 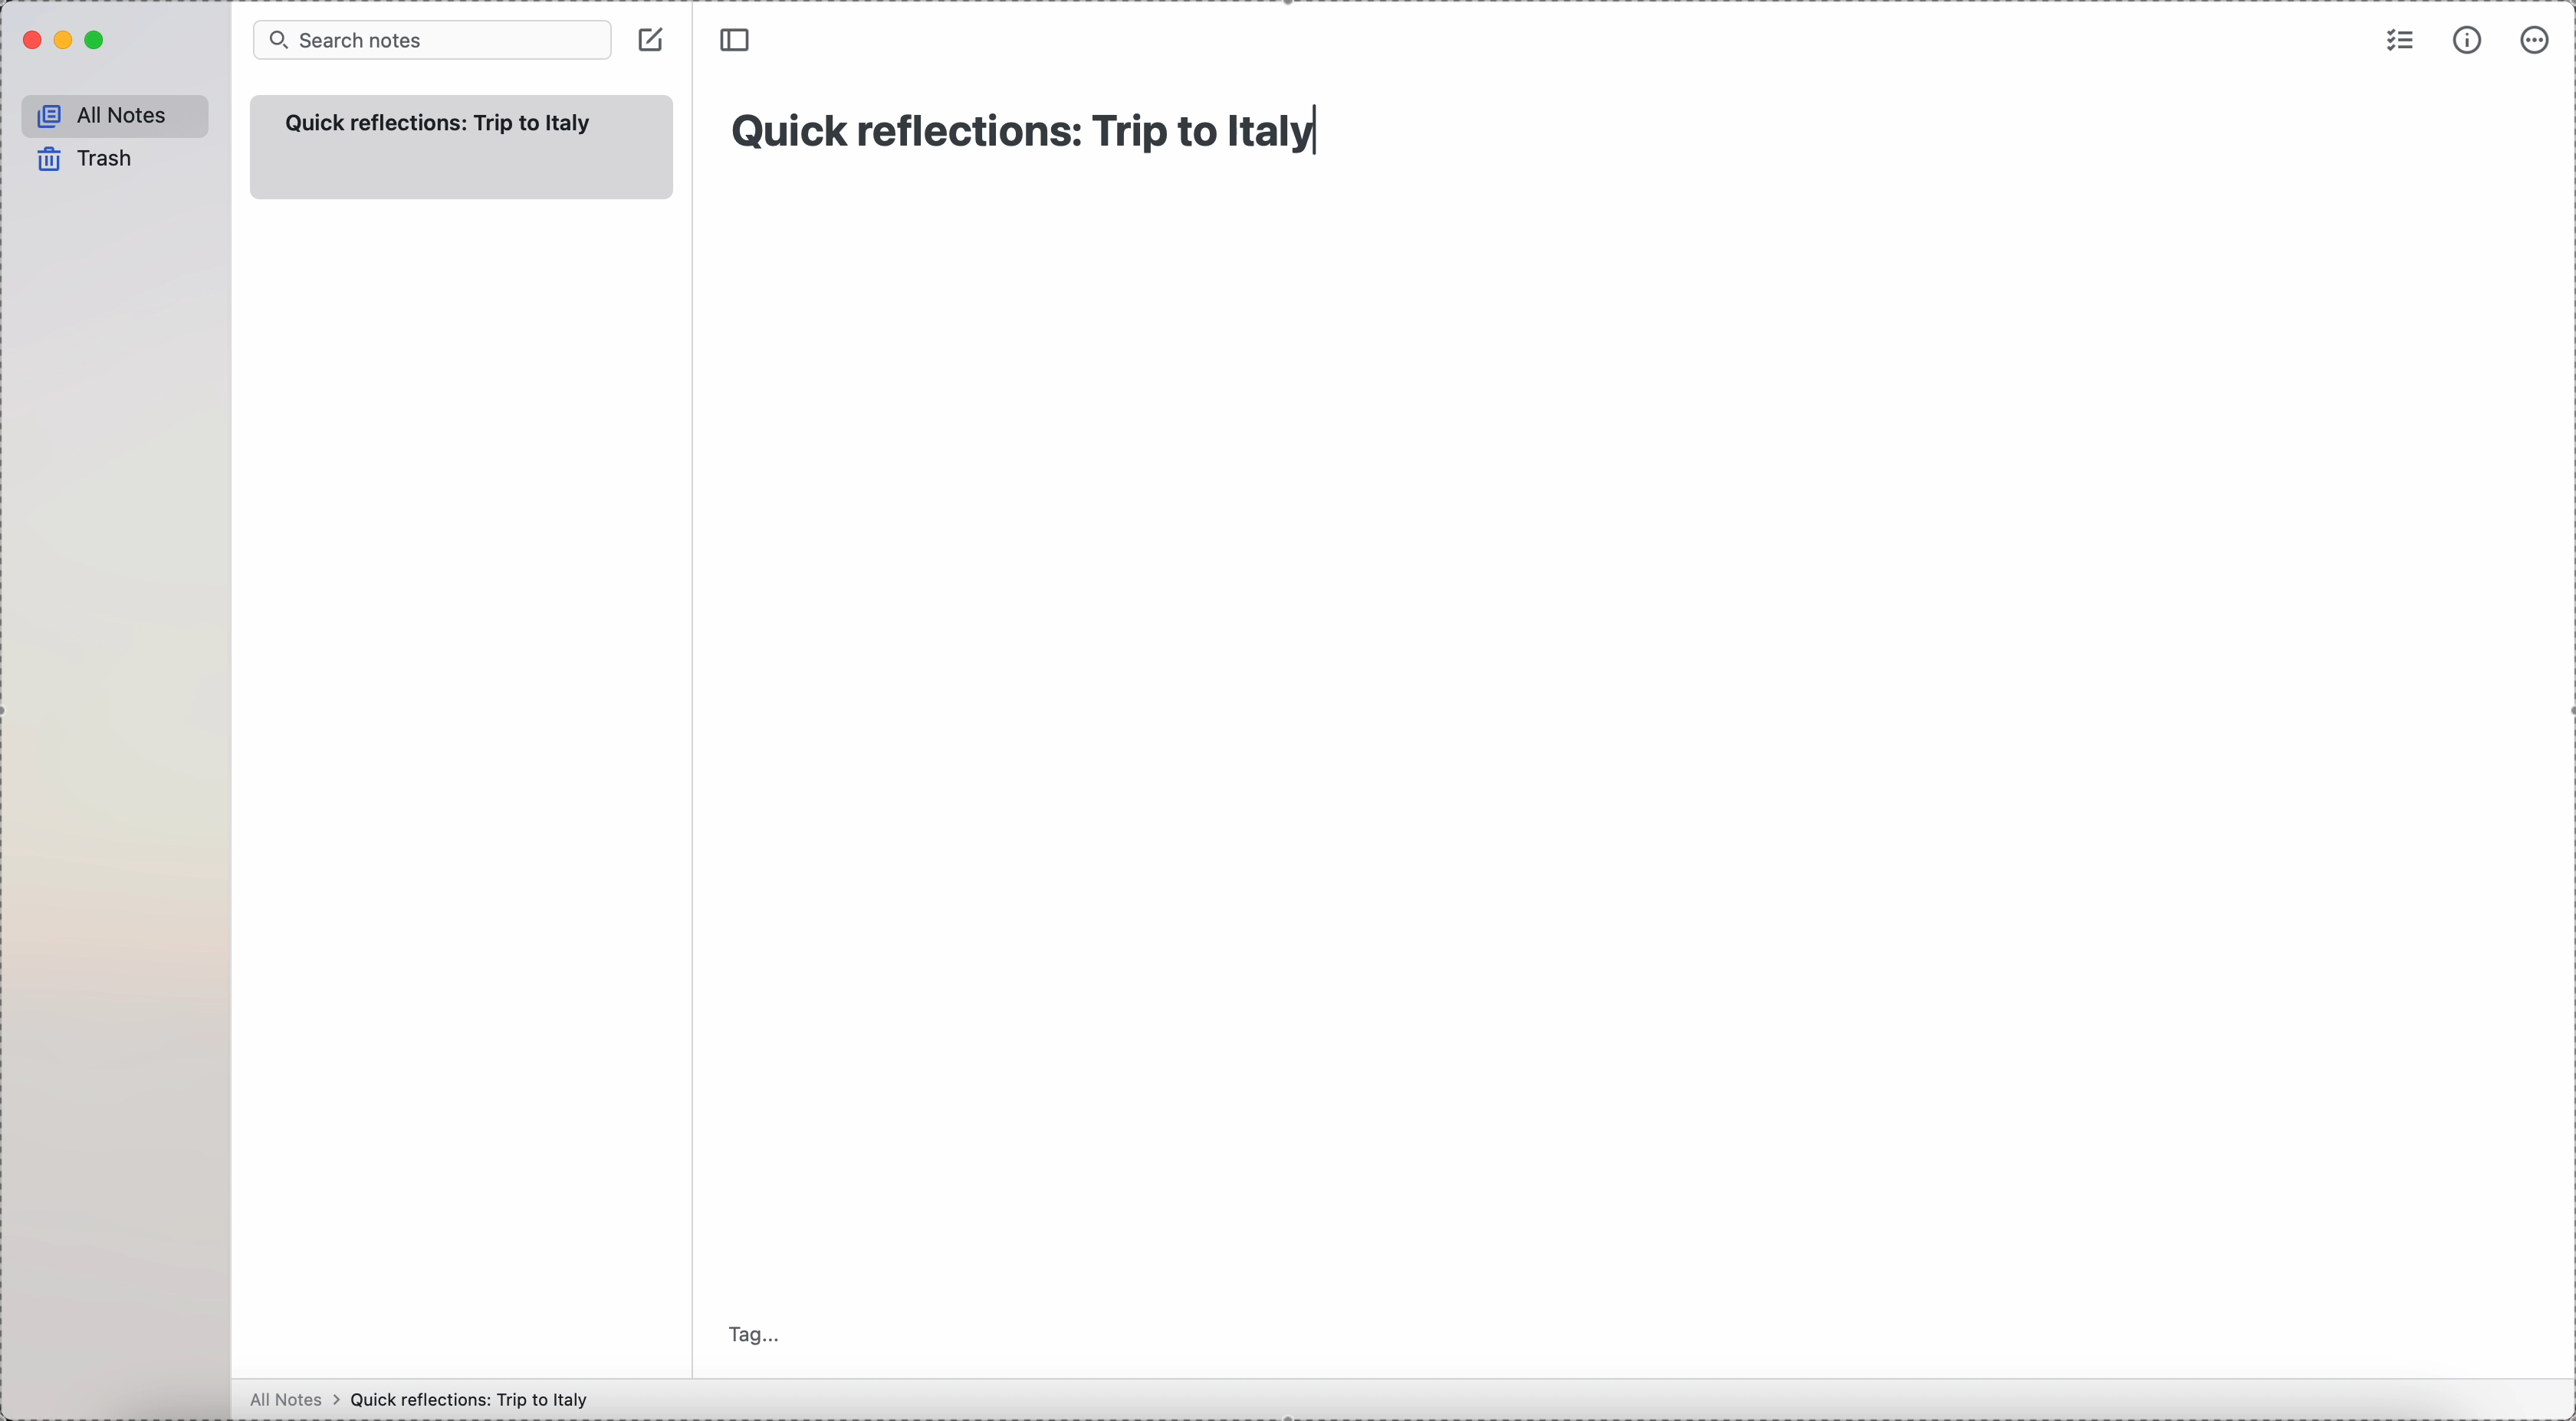 I want to click on maximize, so click(x=98, y=40).